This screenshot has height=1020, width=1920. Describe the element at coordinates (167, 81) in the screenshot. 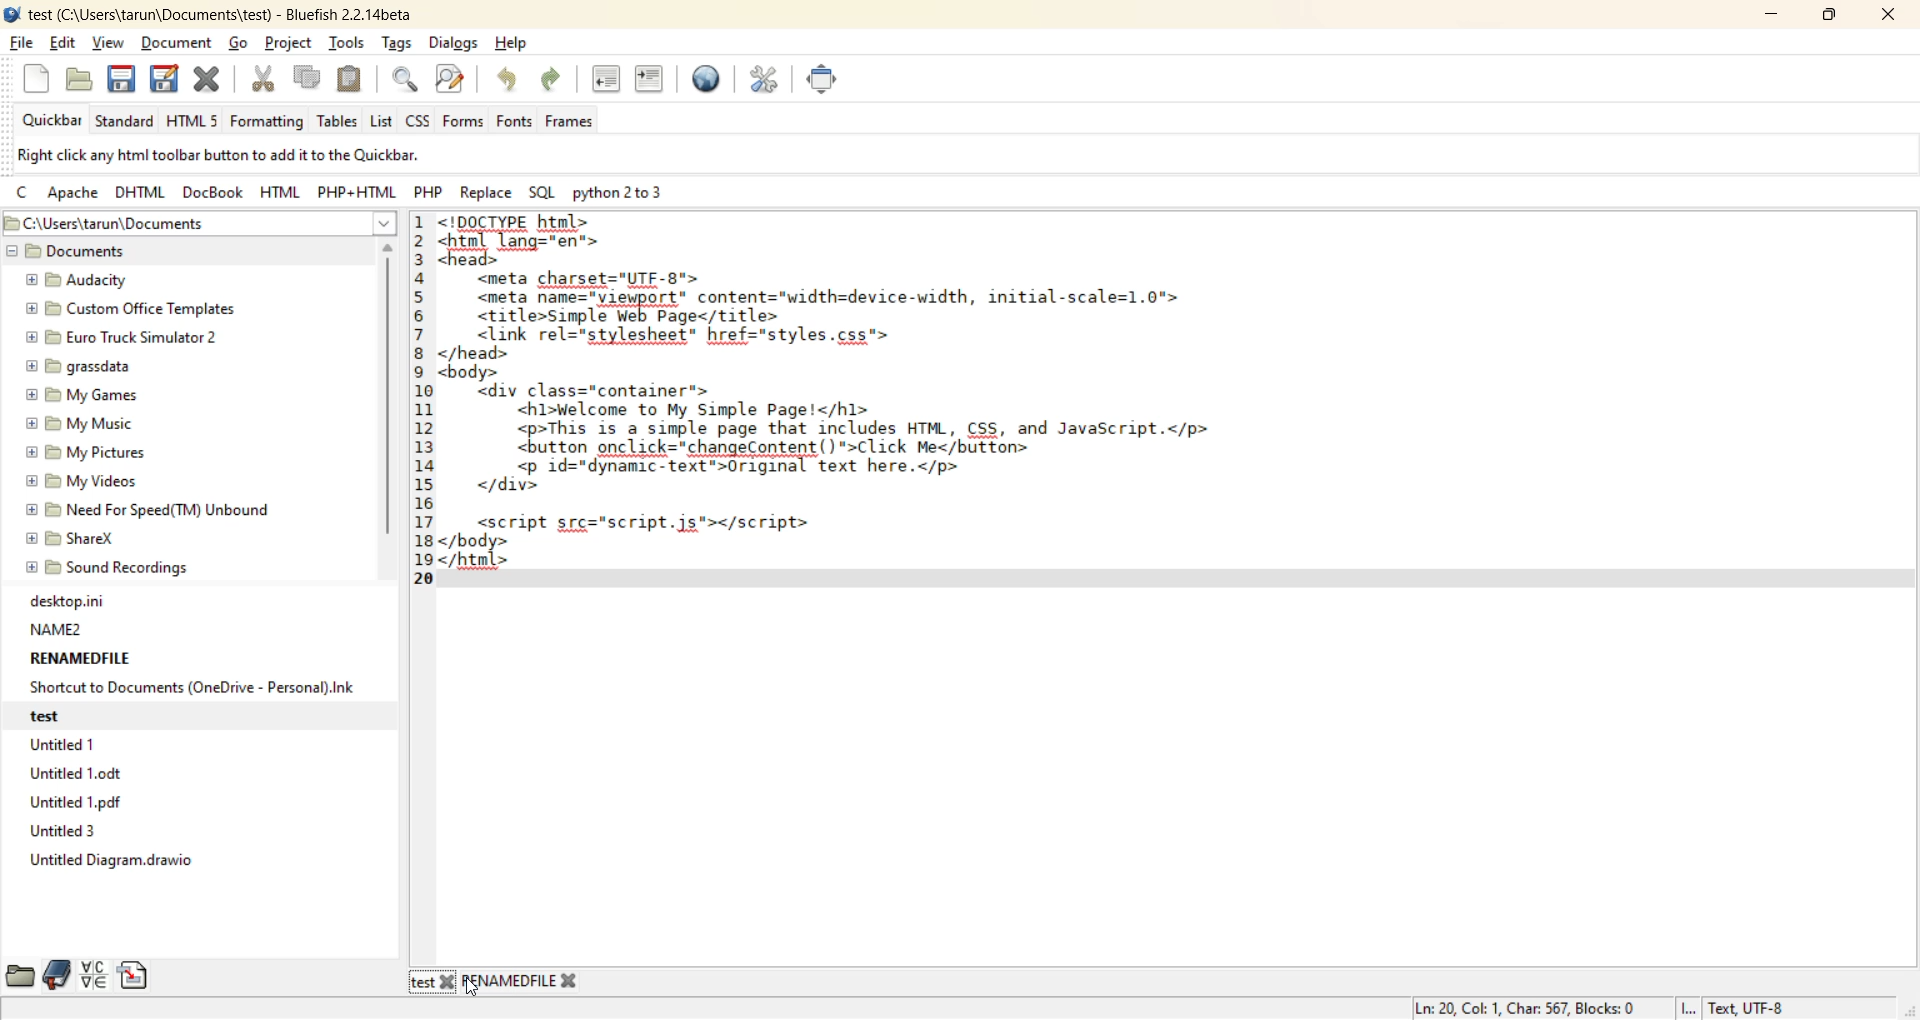

I see `save as` at that location.